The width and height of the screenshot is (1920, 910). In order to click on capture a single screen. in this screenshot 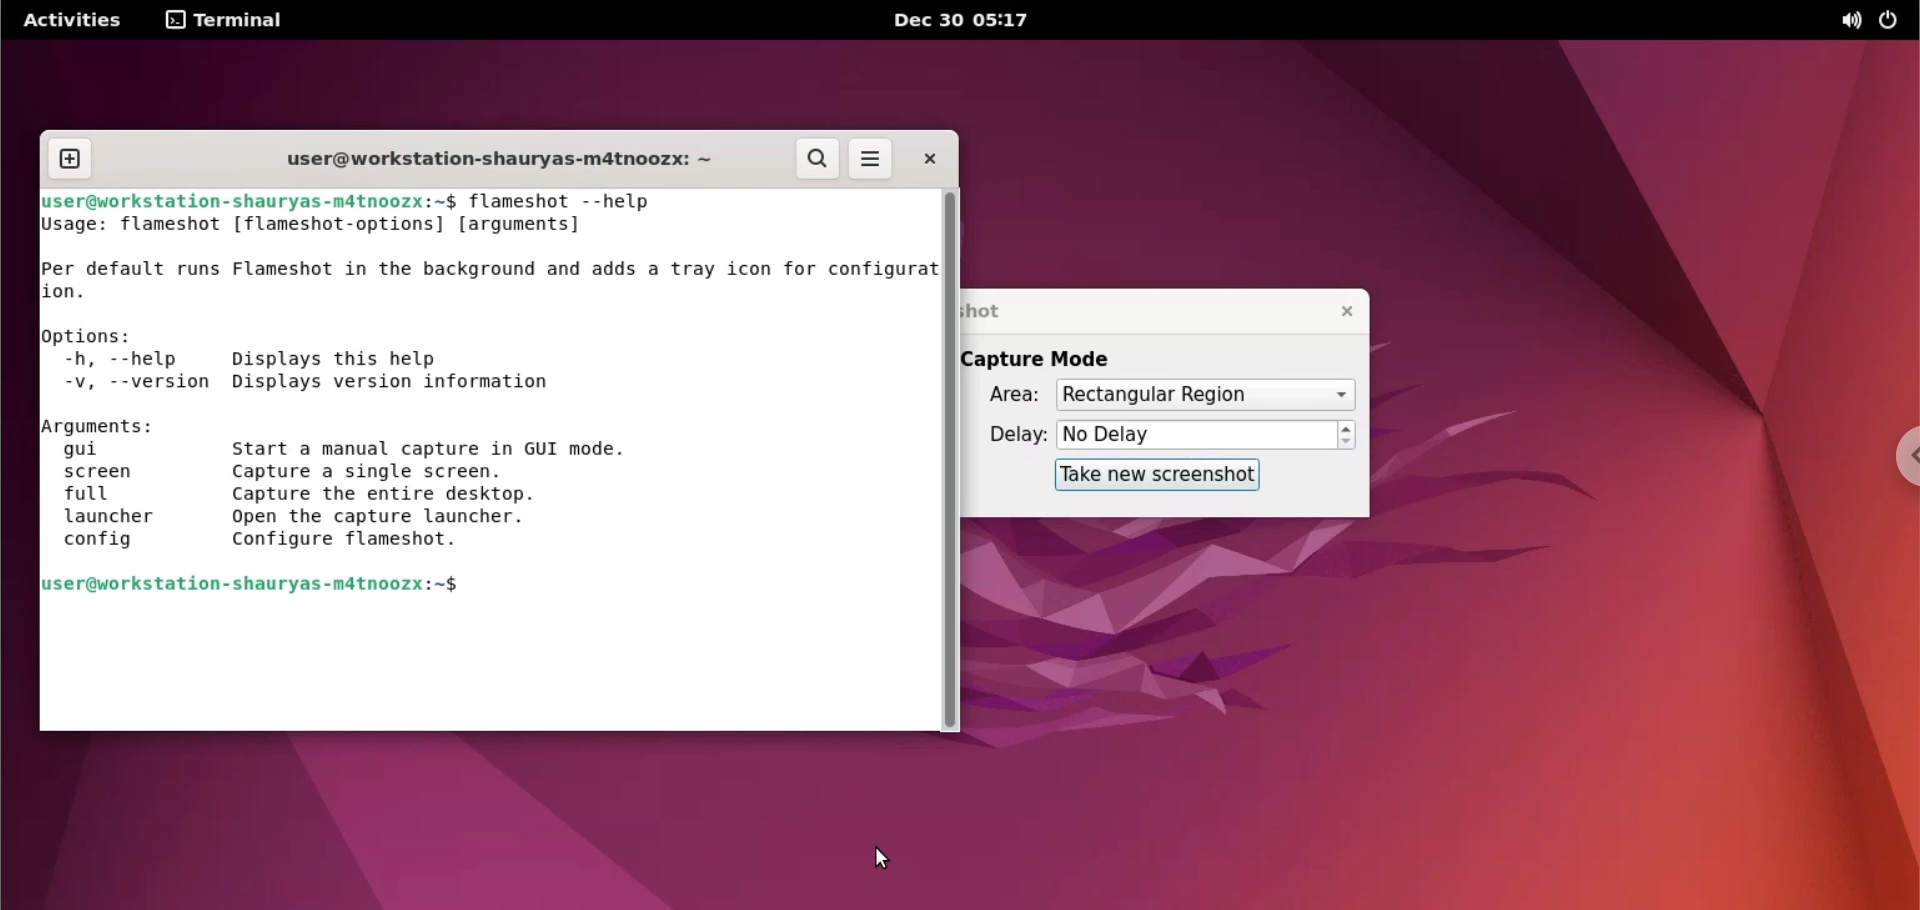, I will do `click(447, 472)`.